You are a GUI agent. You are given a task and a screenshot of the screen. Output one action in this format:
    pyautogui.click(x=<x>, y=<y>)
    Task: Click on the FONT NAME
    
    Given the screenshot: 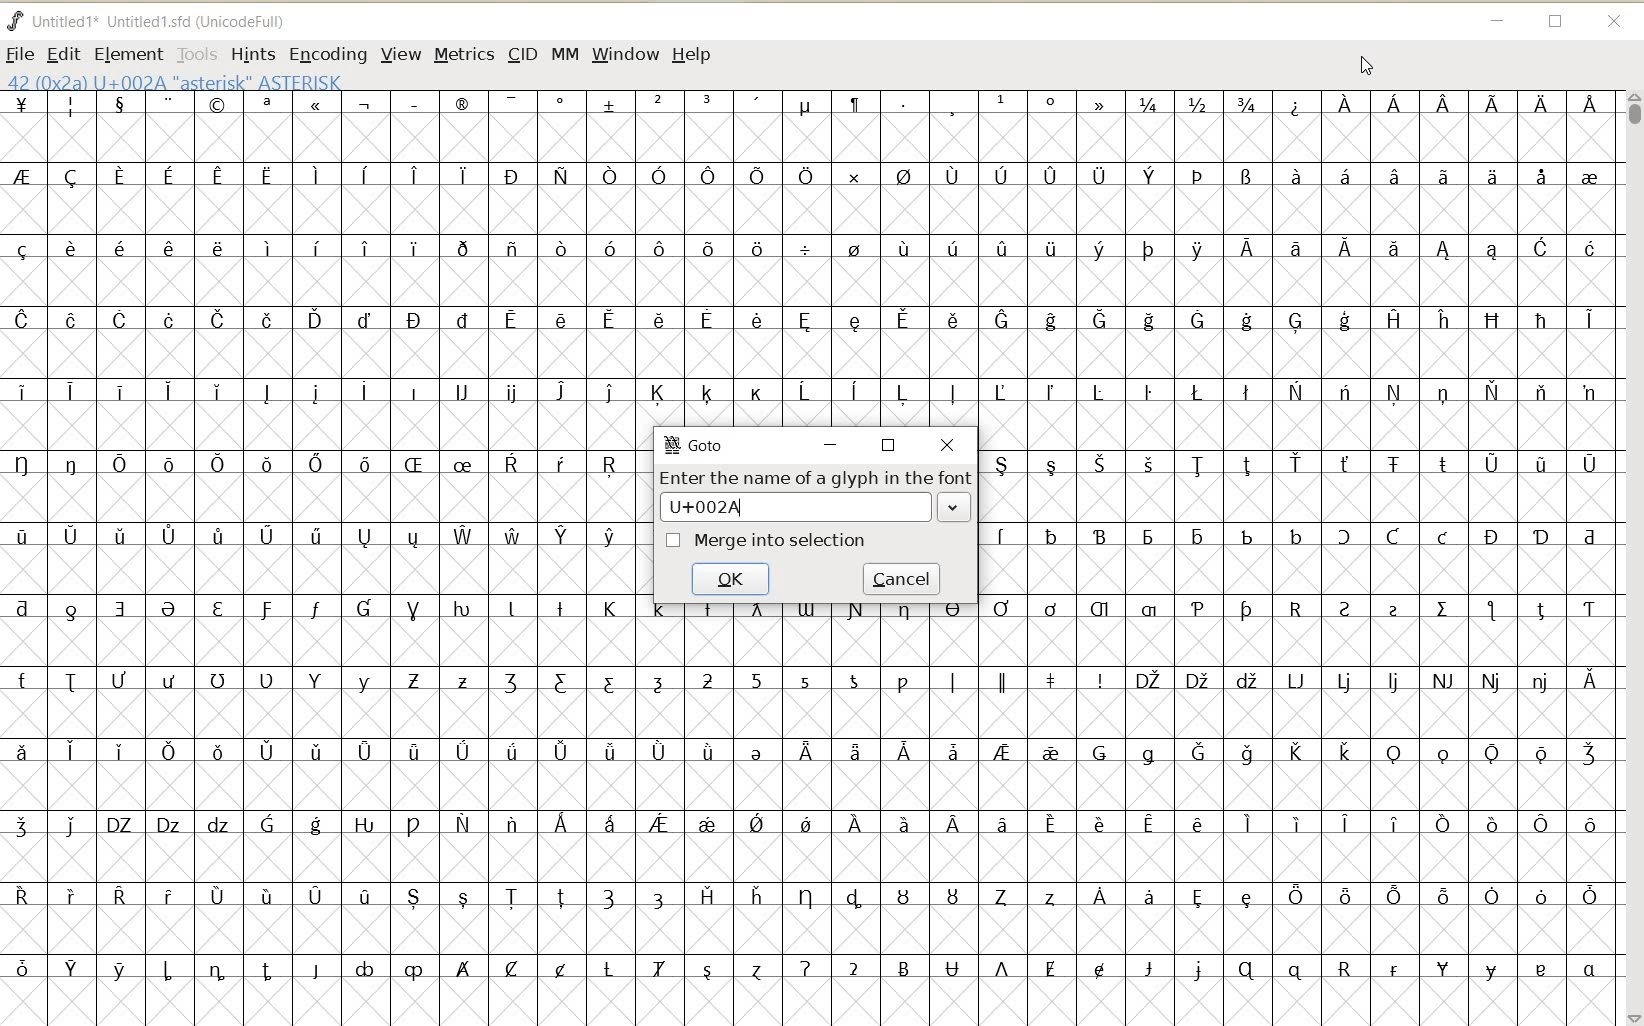 What is the action you would take?
    pyautogui.click(x=155, y=22)
    